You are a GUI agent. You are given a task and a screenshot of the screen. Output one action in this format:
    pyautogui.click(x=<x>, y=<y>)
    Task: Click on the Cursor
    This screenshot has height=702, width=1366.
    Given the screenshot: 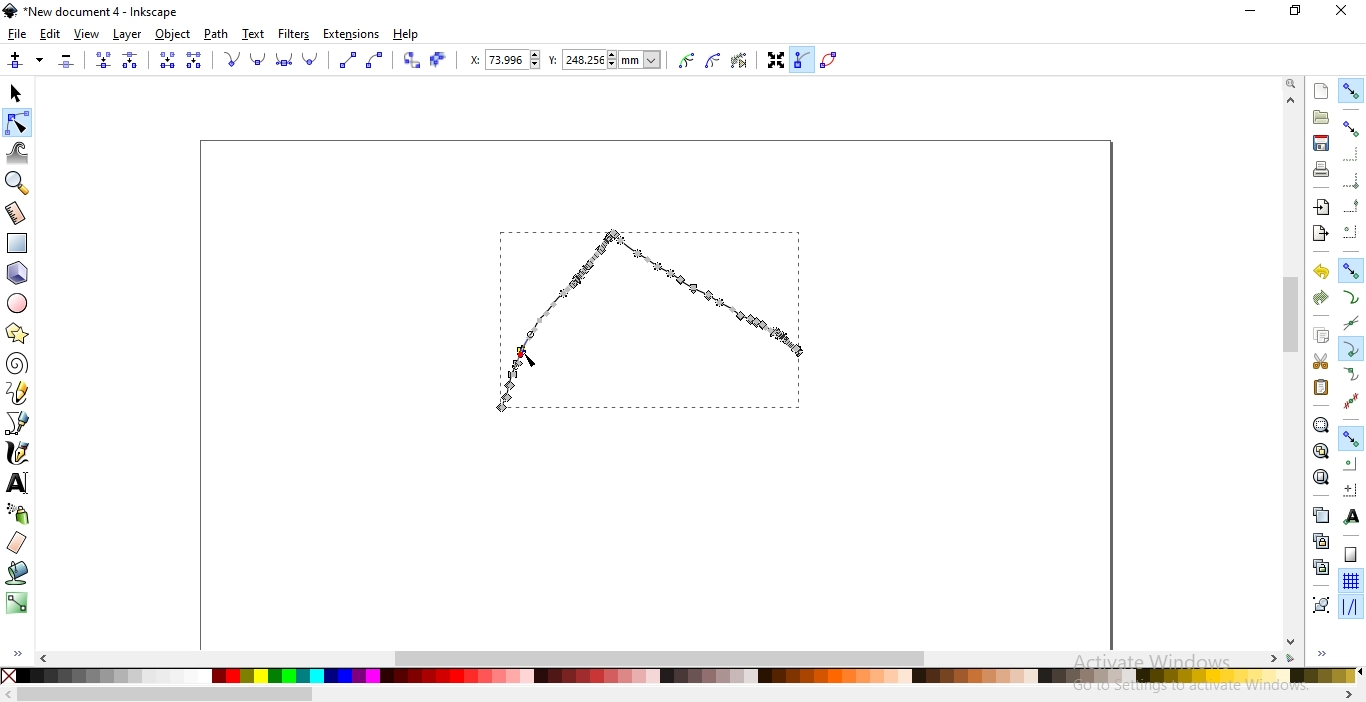 What is the action you would take?
    pyautogui.click(x=533, y=361)
    